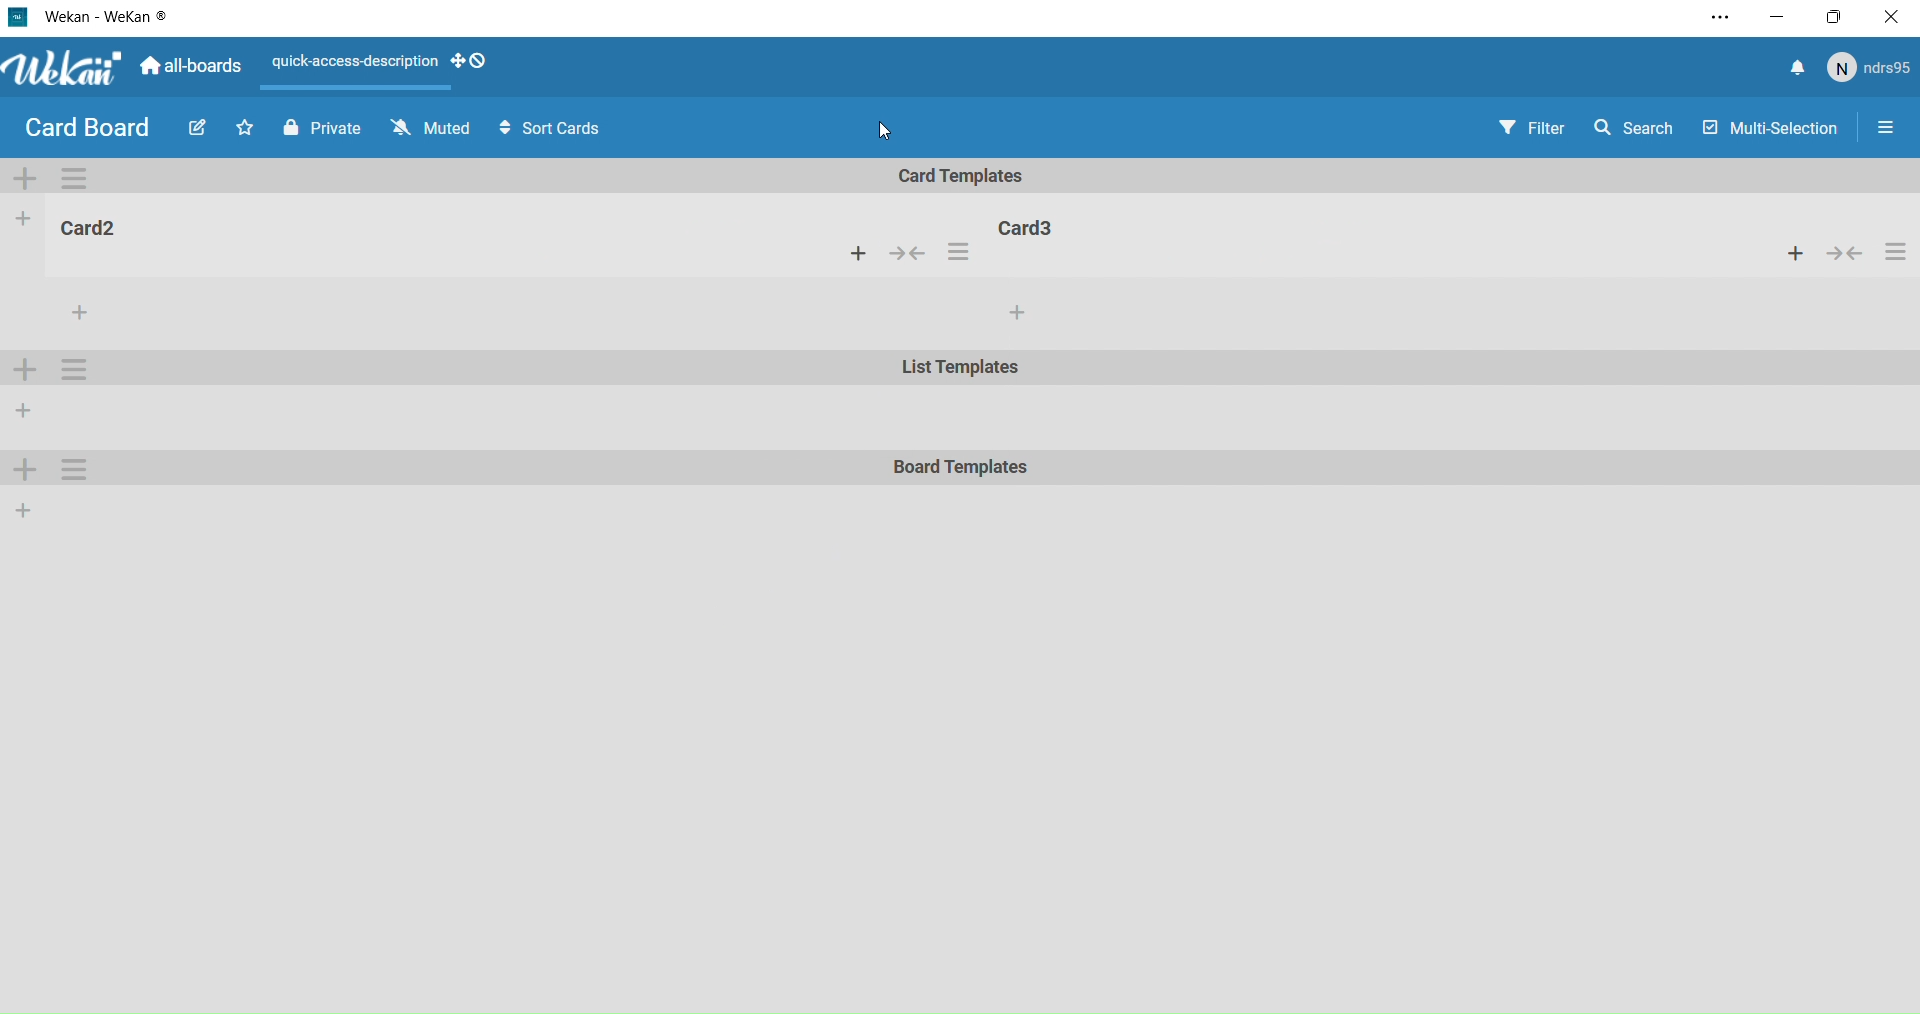  What do you see at coordinates (74, 309) in the screenshot?
I see `more` at bounding box center [74, 309].